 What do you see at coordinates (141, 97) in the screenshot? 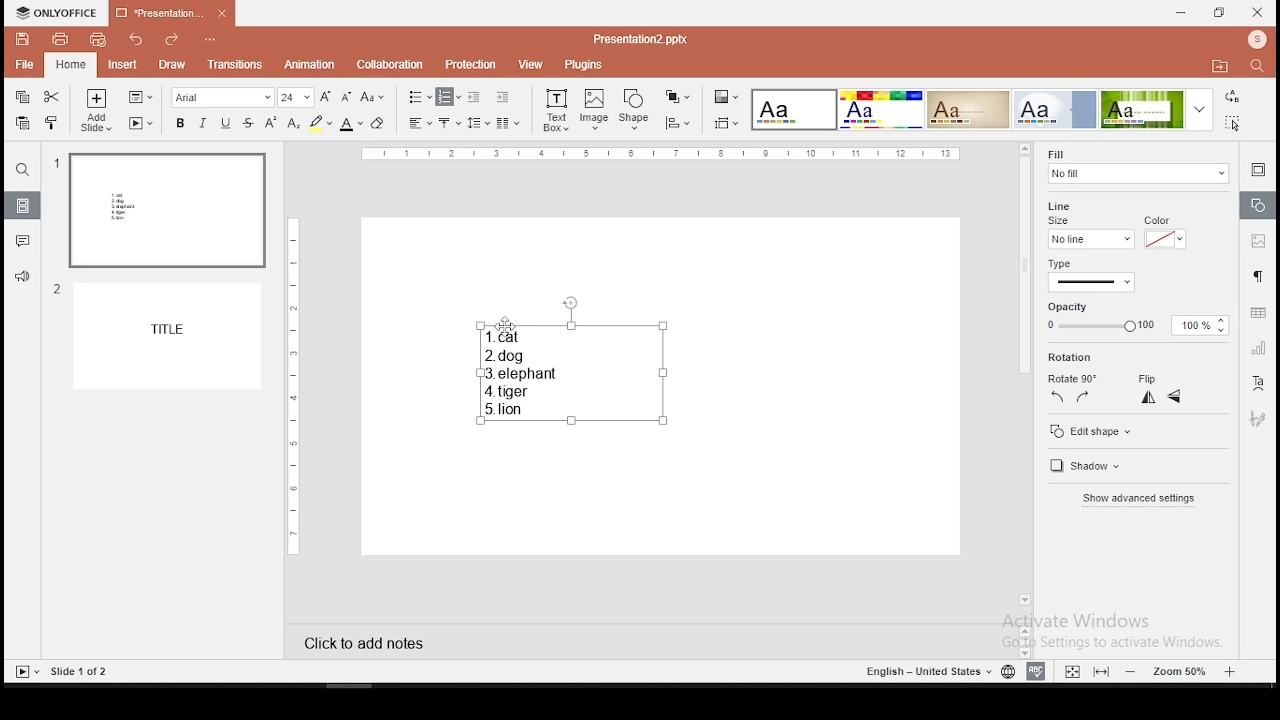
I see `change slide layout` at bounding box center [141, 97].